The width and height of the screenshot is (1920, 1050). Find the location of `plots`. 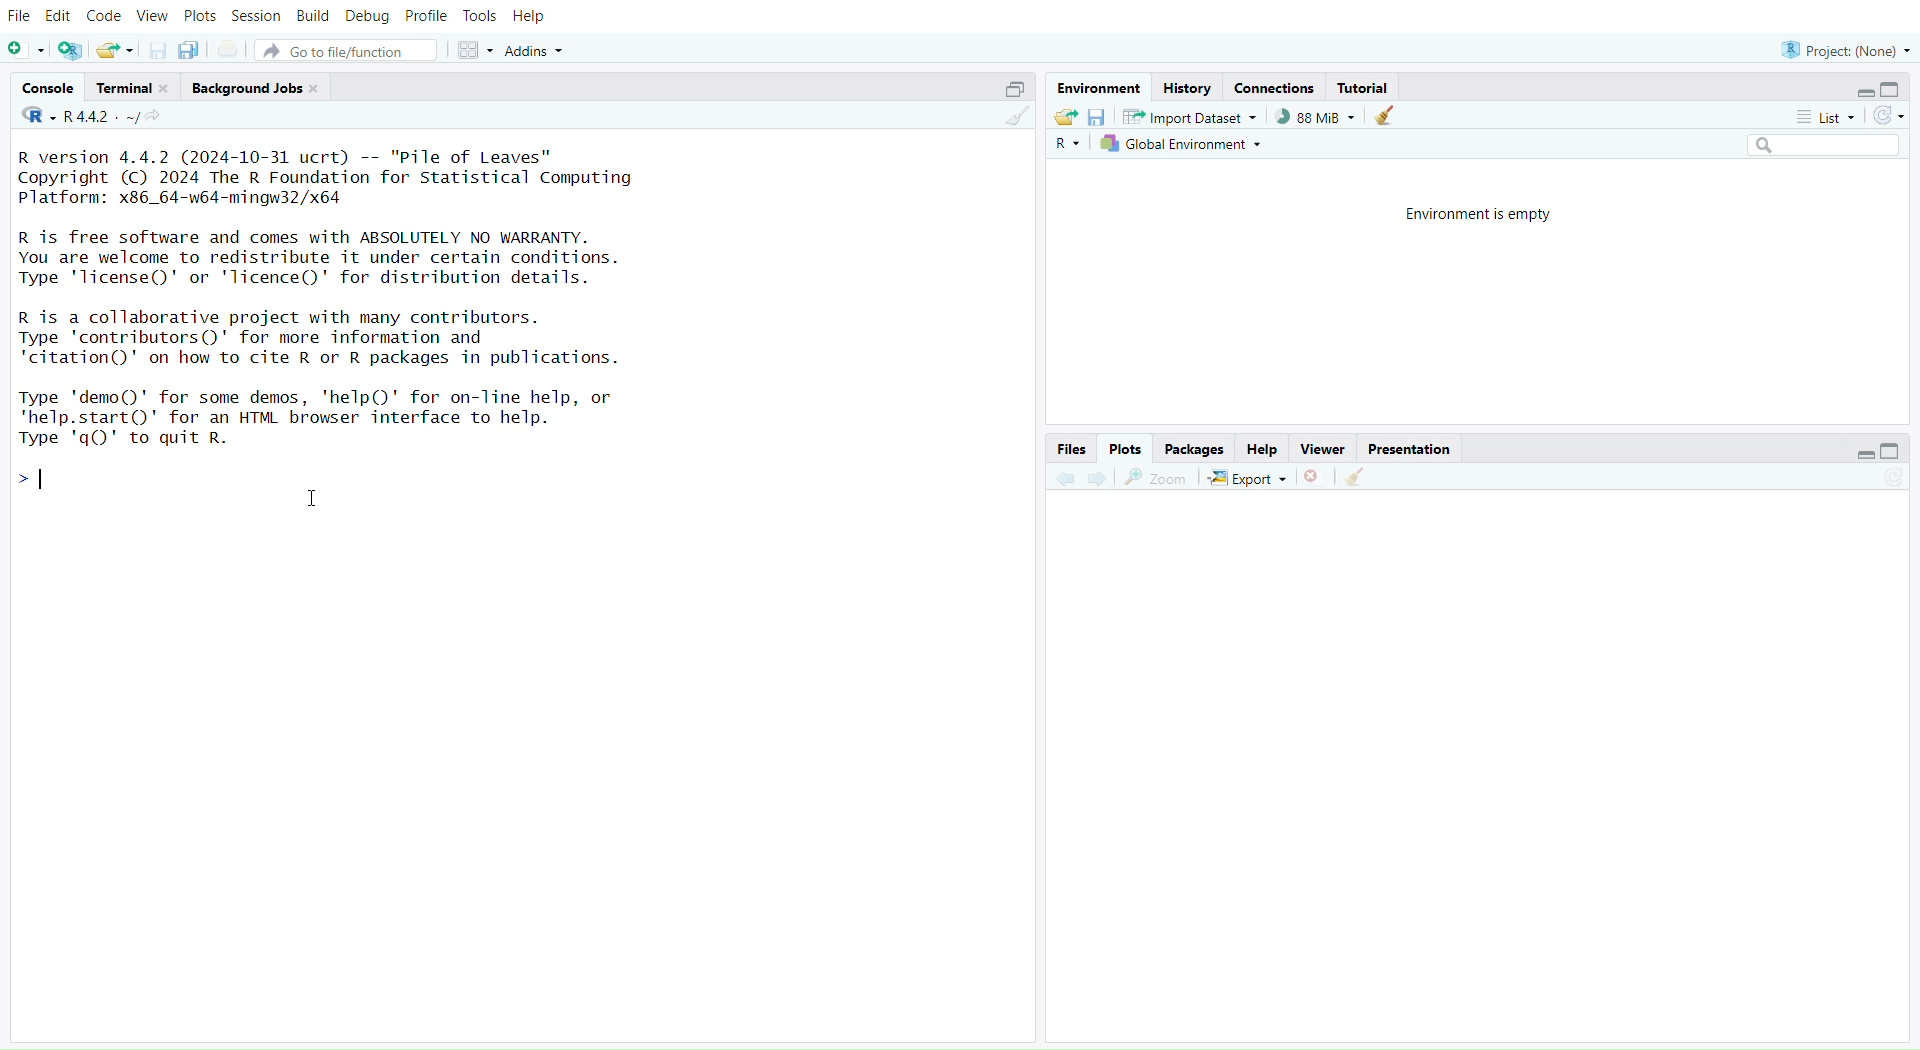

plots is located at coordinates (202, 15).